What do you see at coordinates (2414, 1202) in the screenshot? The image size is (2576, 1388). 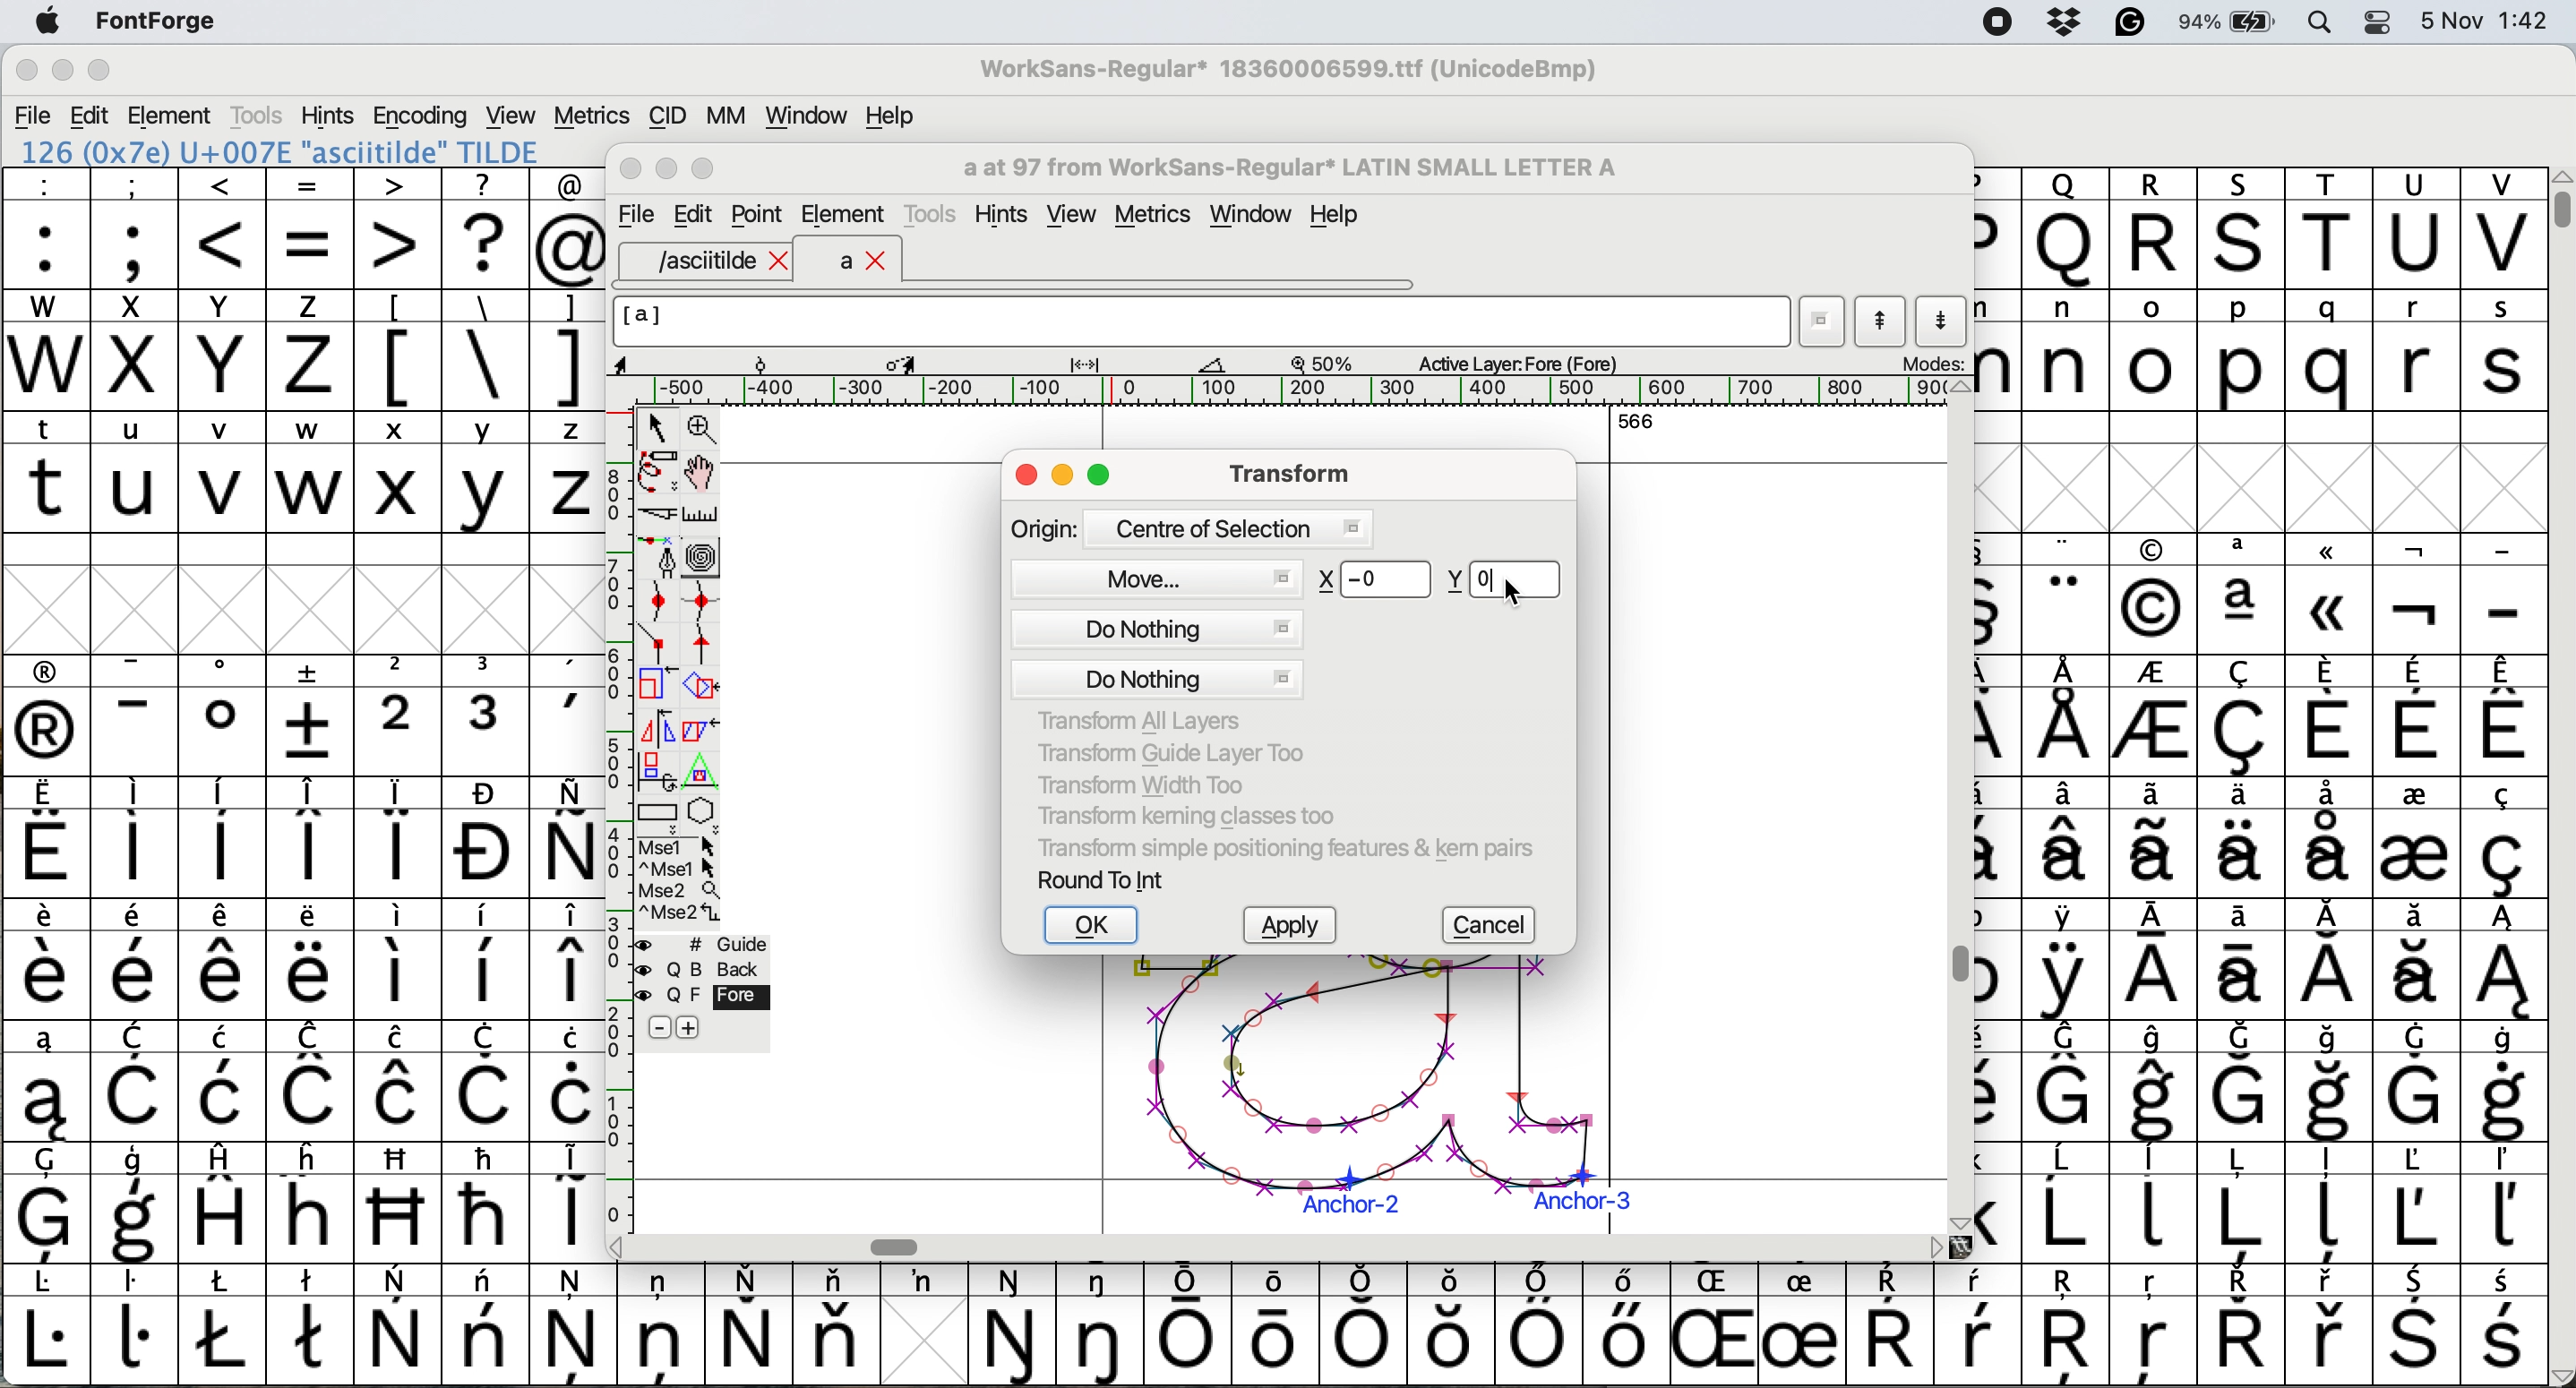 I see `symbol` at bounding box center [2414, 1202].